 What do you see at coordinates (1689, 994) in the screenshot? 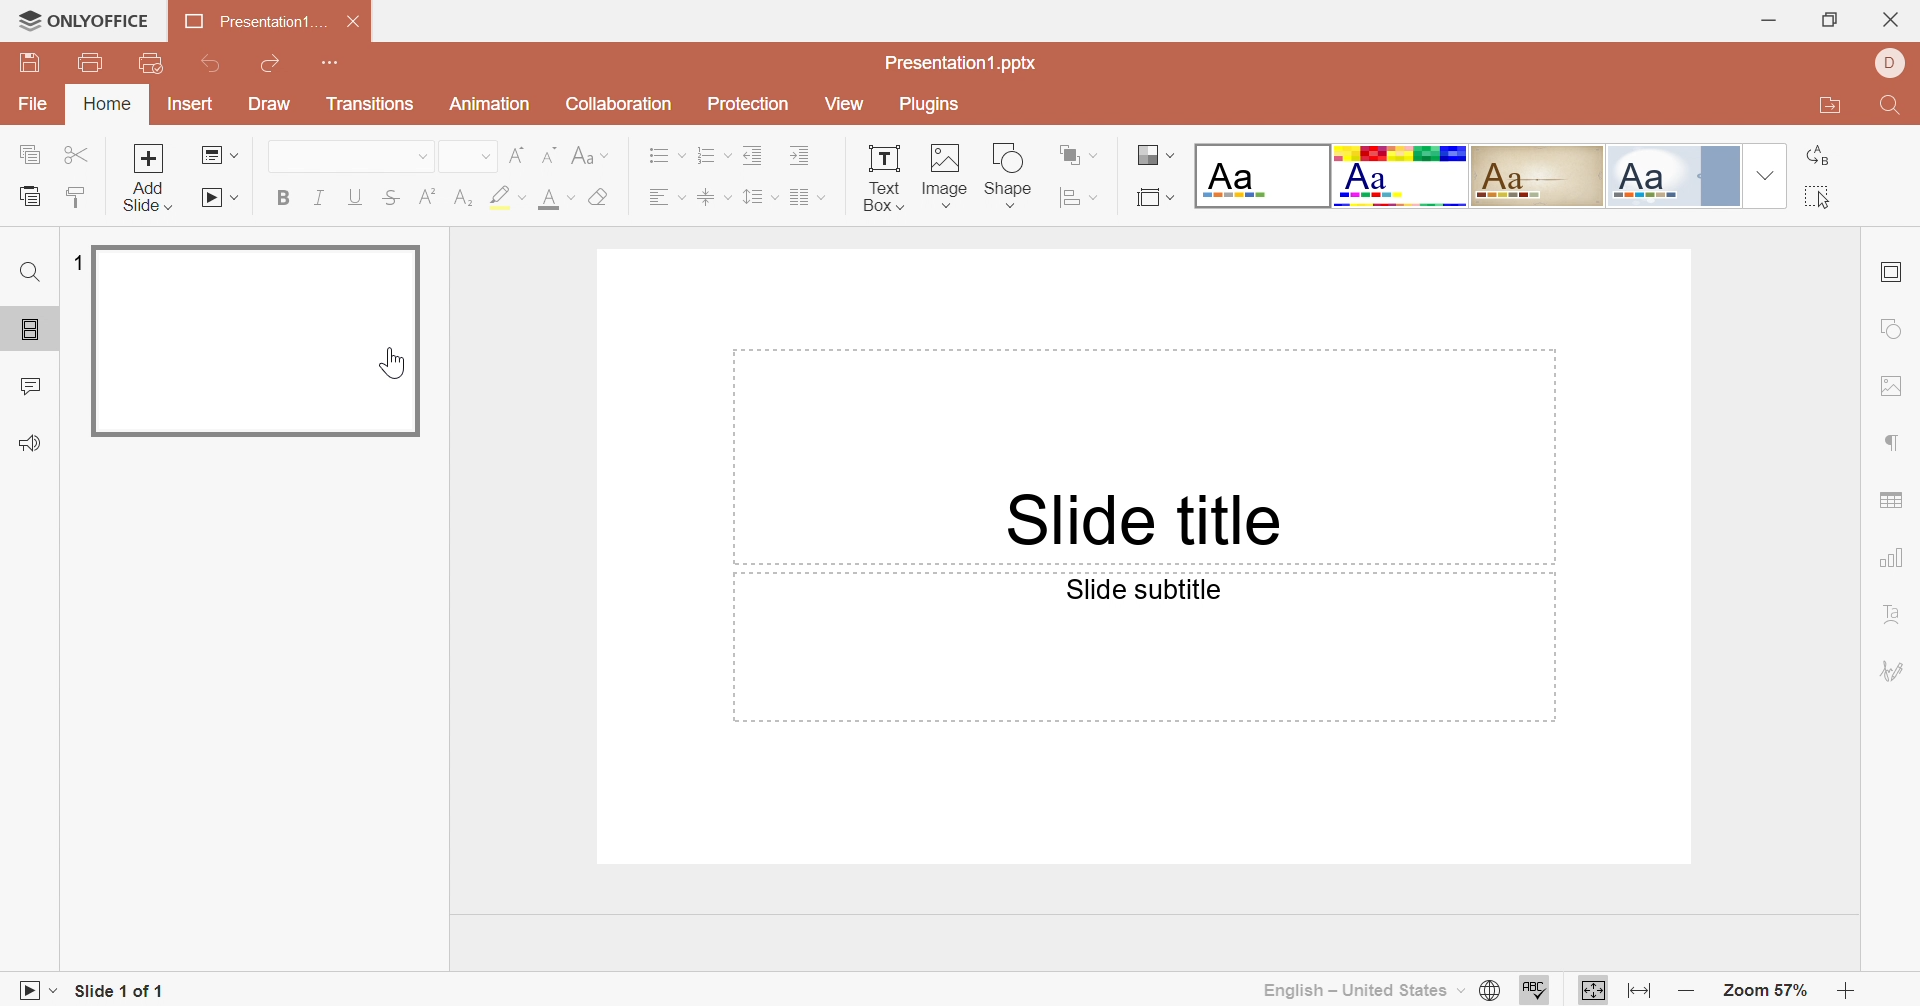
I see `Zoom out` at bounding box center [1689, 994].